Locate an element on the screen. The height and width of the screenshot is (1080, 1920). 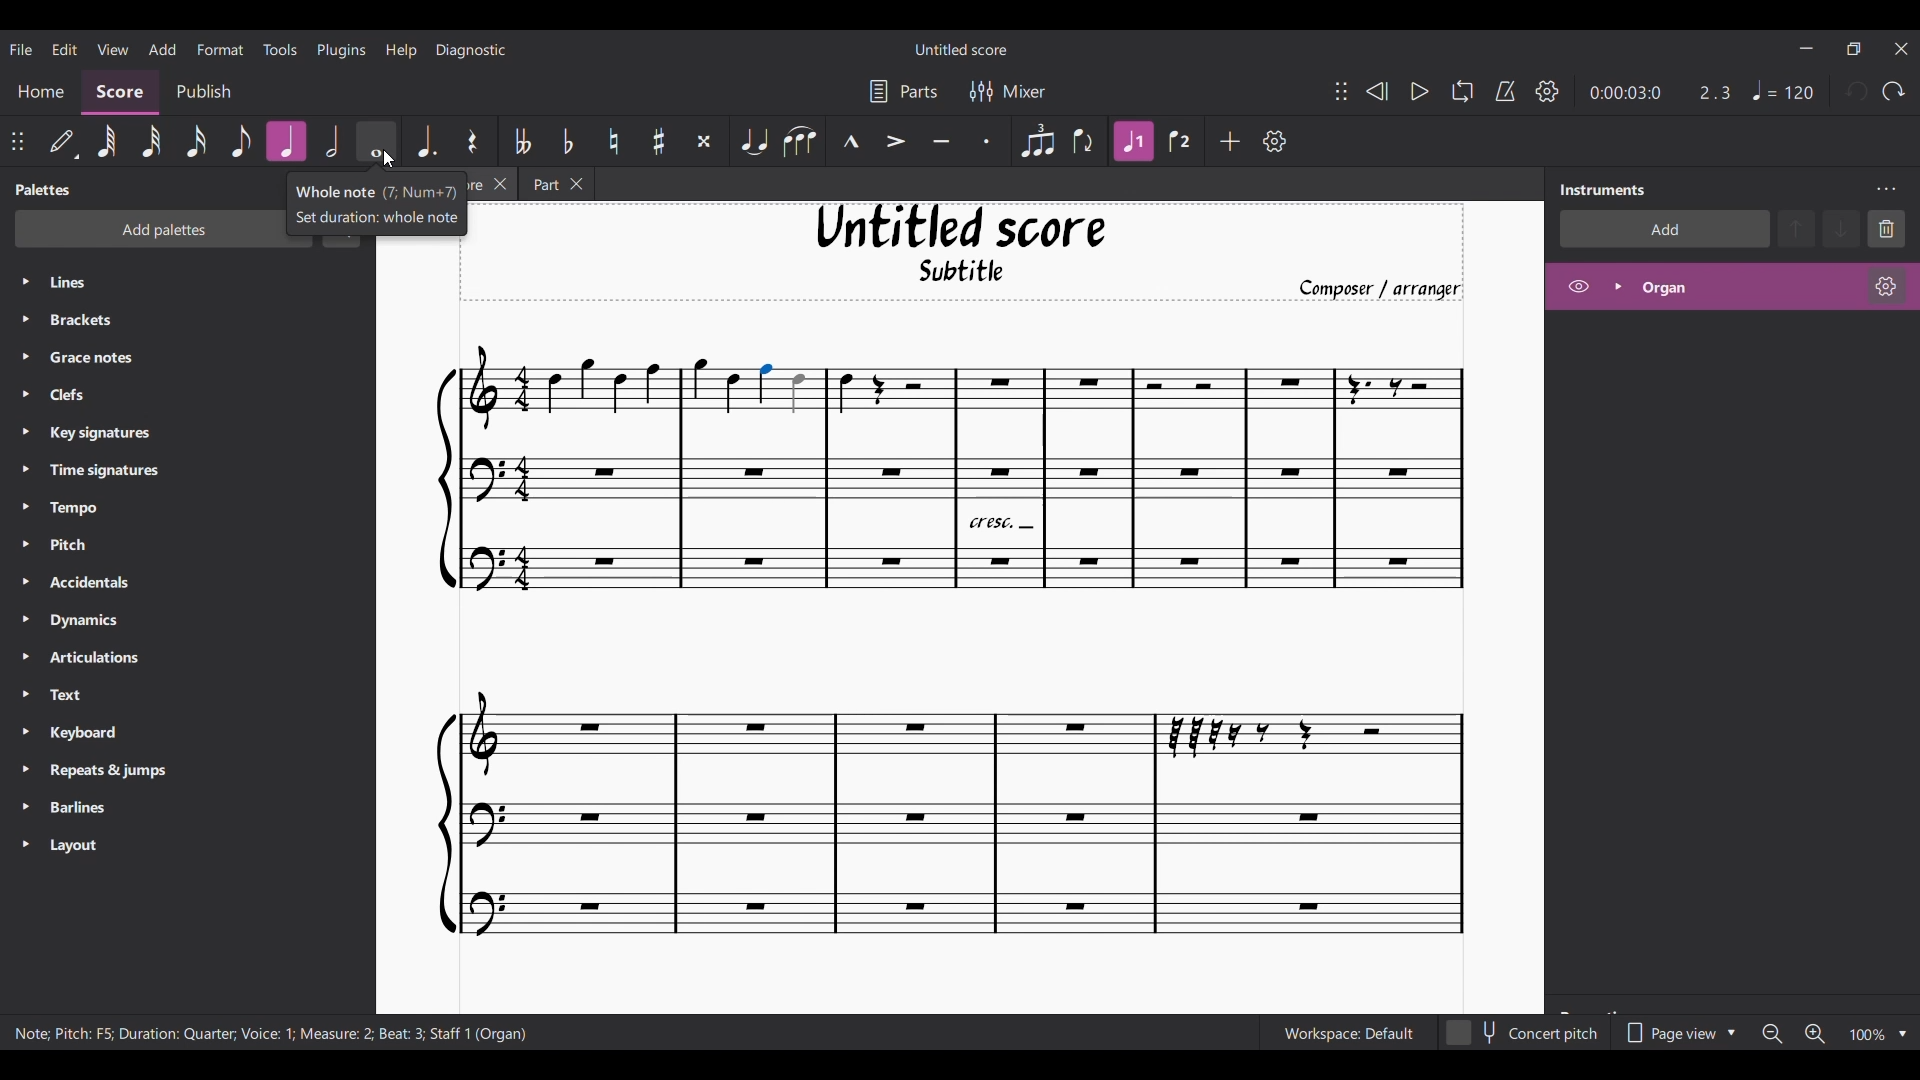
Expand is located at coordinates (1617, 286).